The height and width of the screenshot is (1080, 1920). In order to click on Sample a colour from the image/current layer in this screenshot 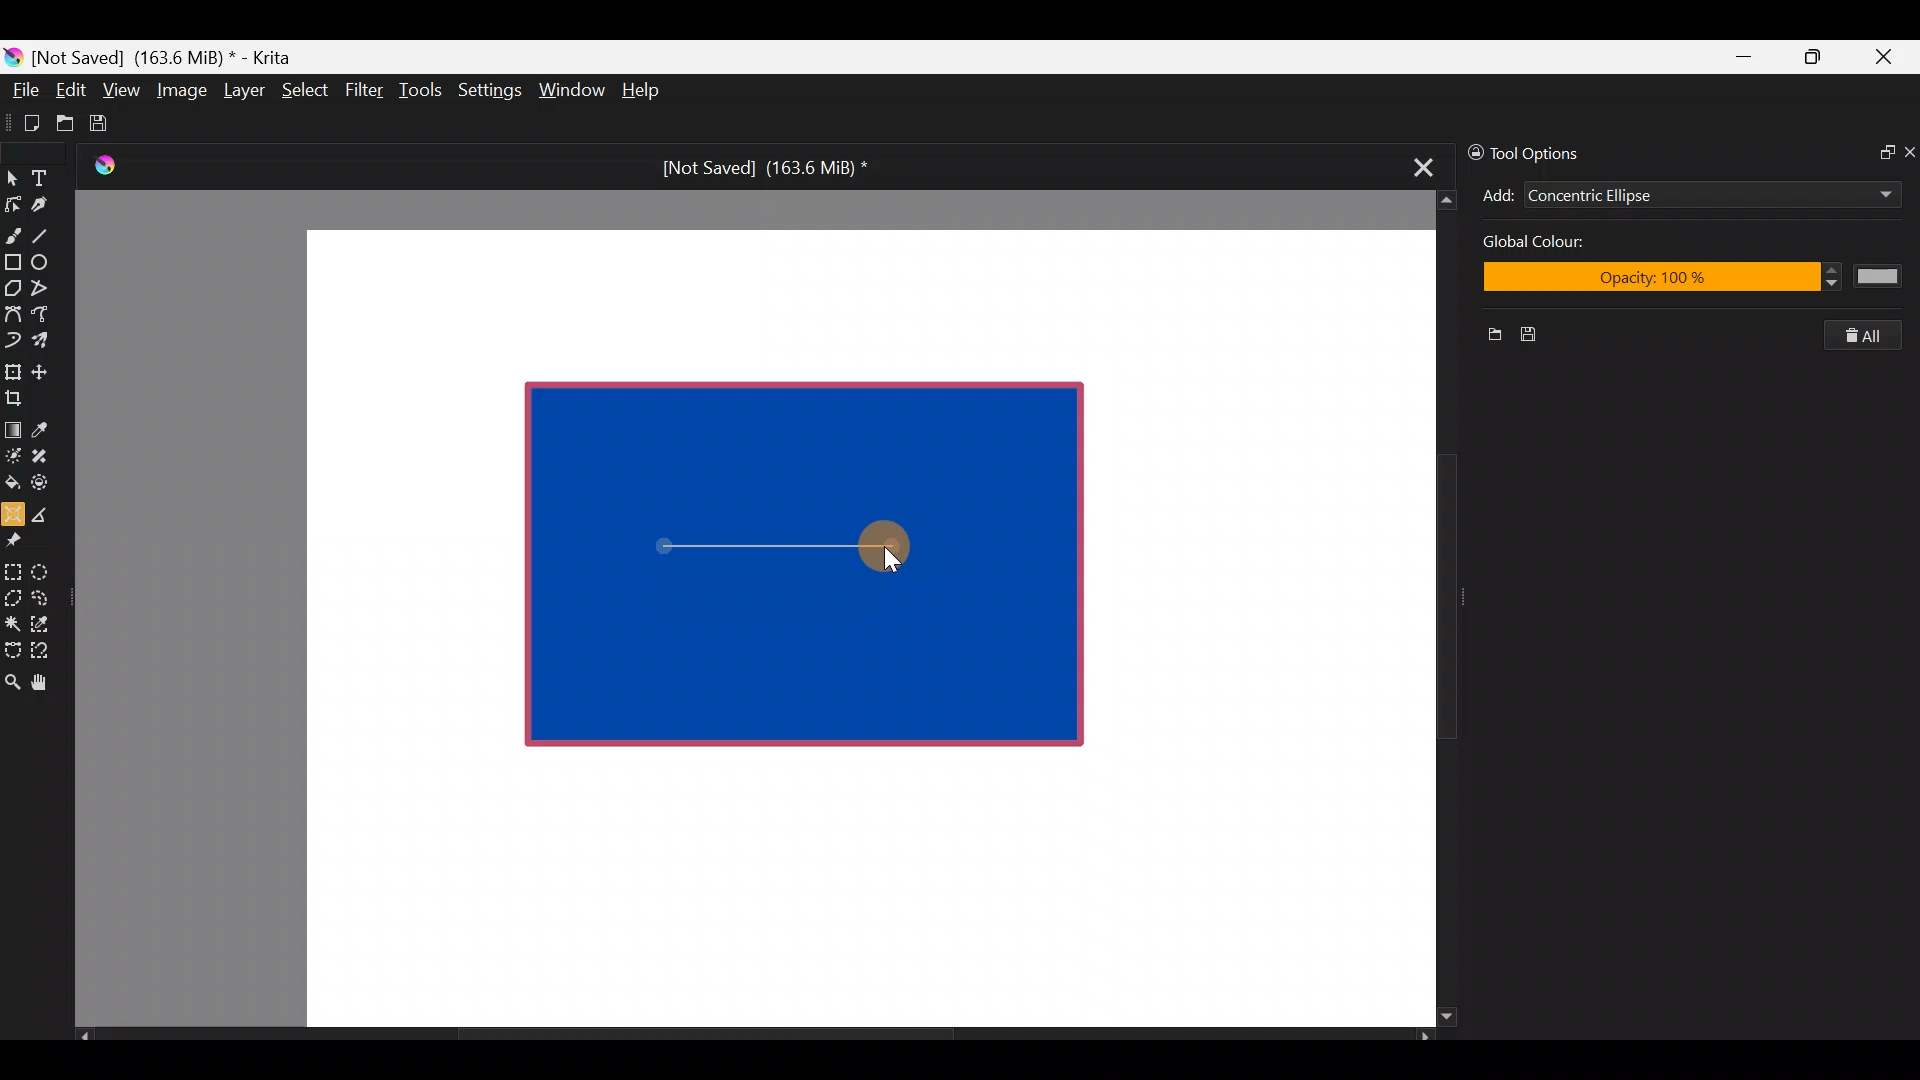, I will do `click(47, 427)`.